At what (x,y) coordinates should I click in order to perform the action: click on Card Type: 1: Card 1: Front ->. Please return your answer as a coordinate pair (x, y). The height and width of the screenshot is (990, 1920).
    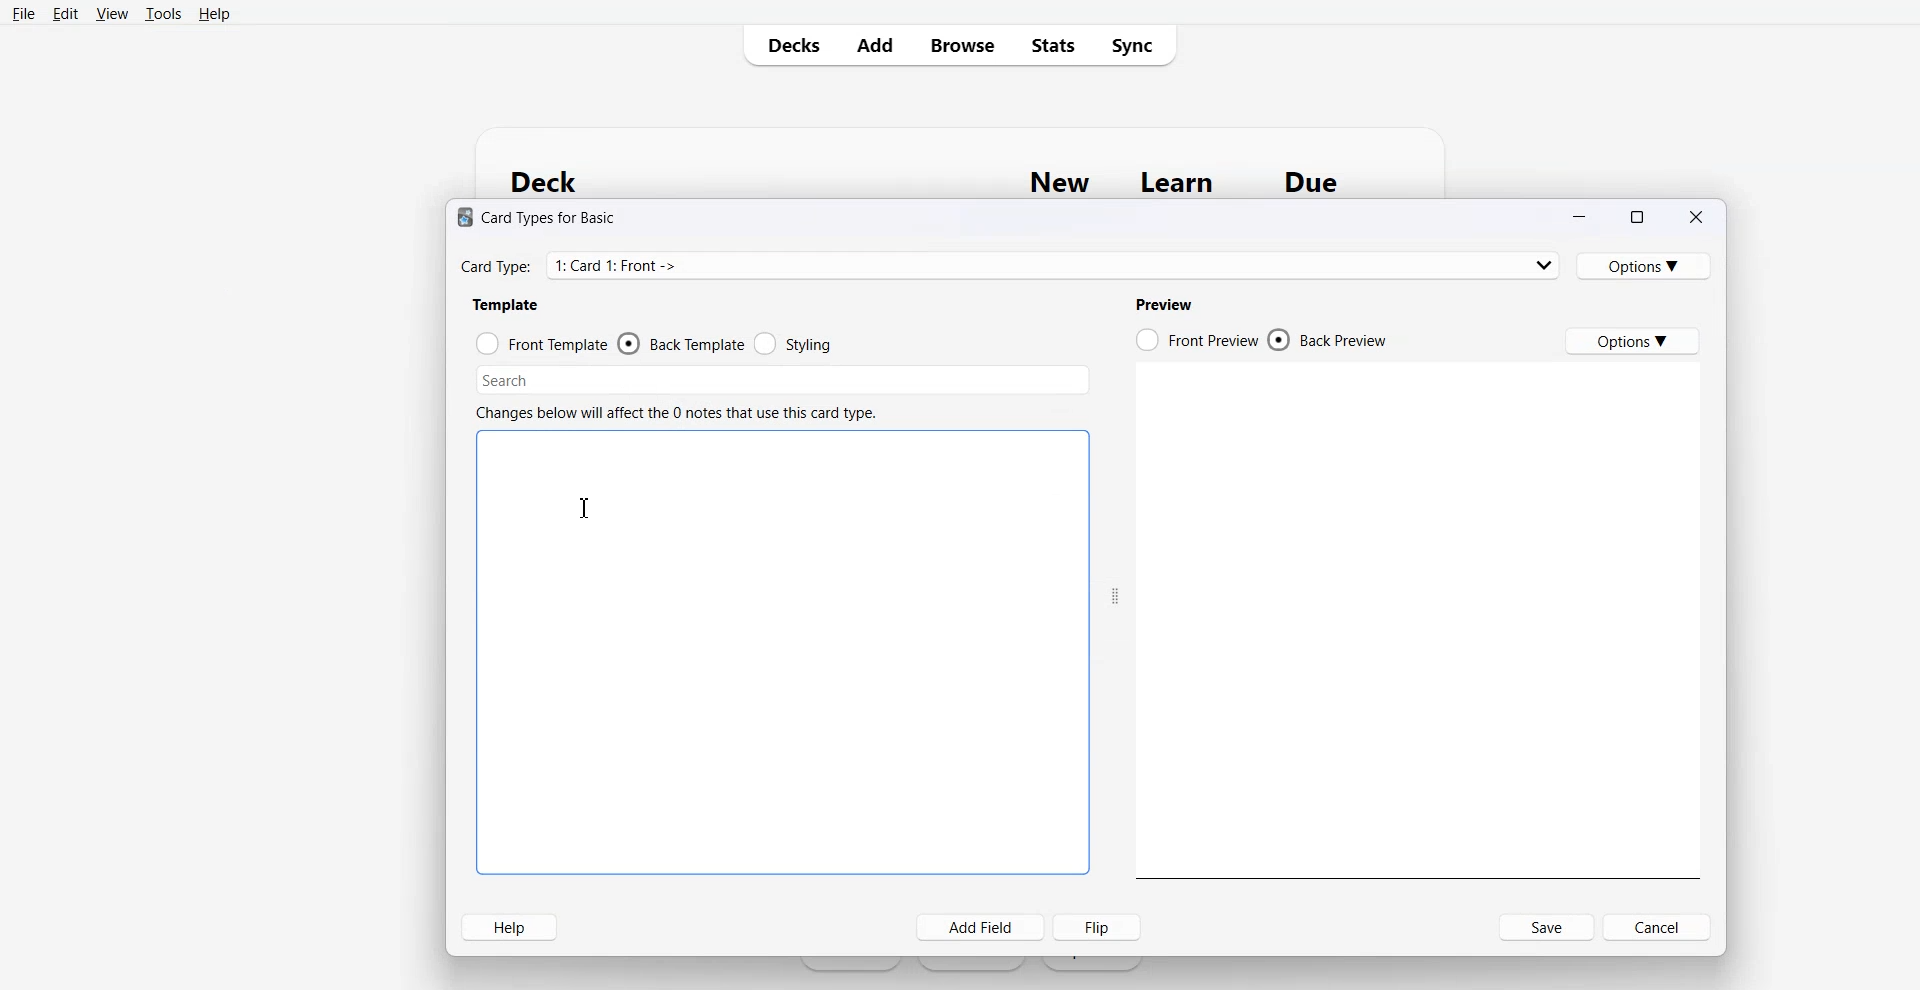
    Looking at the image, I should click on (1009, 262).